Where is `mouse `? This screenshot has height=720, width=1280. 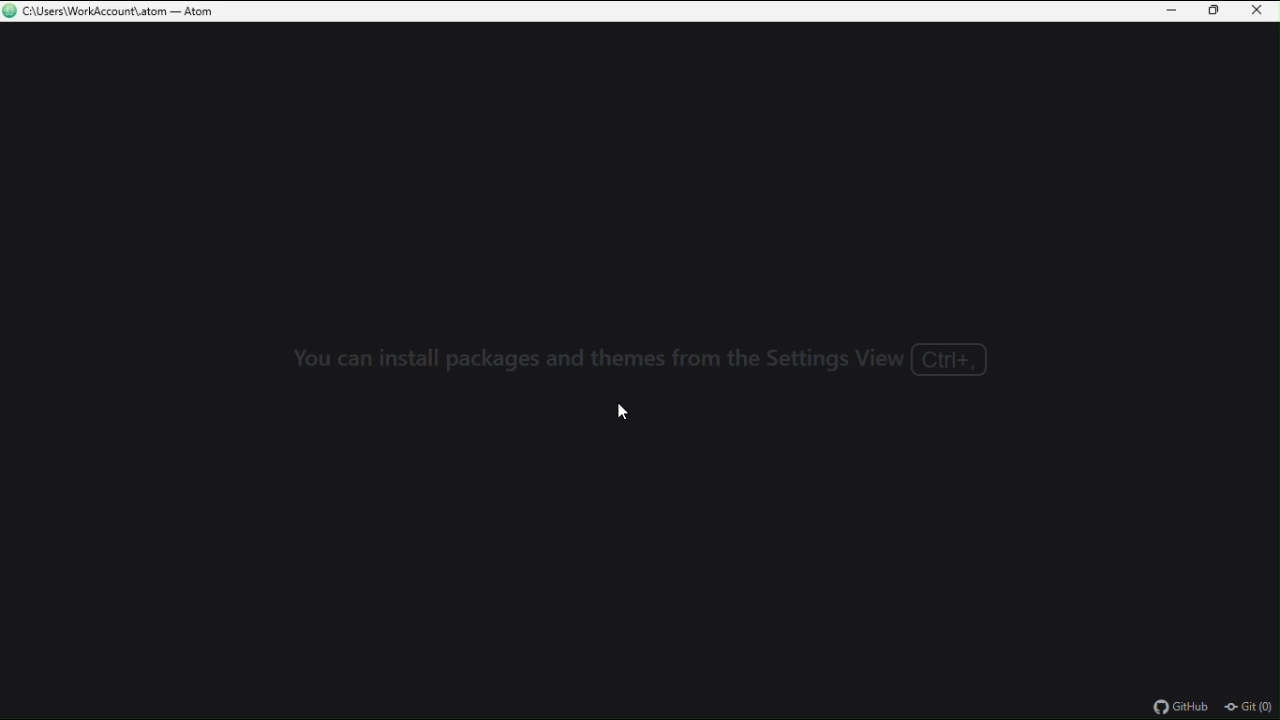 mouse  is located at coordinates (620, 410).